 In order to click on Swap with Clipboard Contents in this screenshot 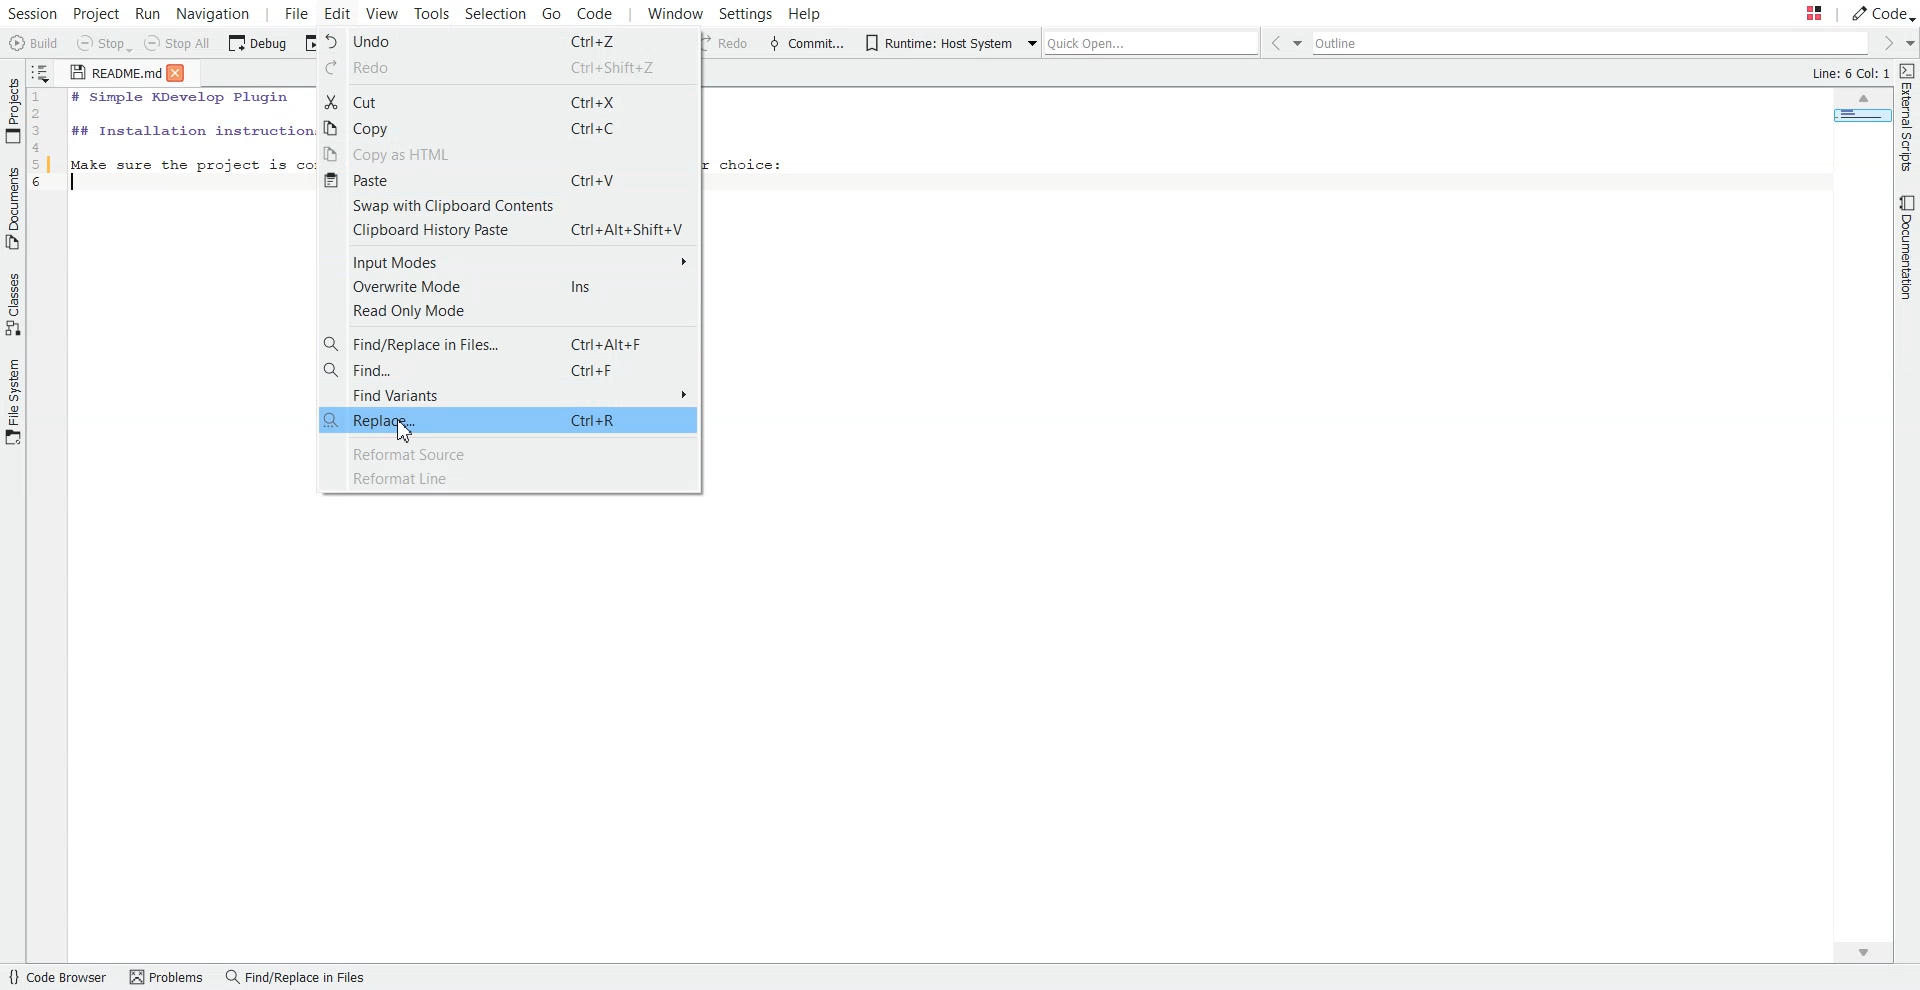, I will do `click(509, 204)`.